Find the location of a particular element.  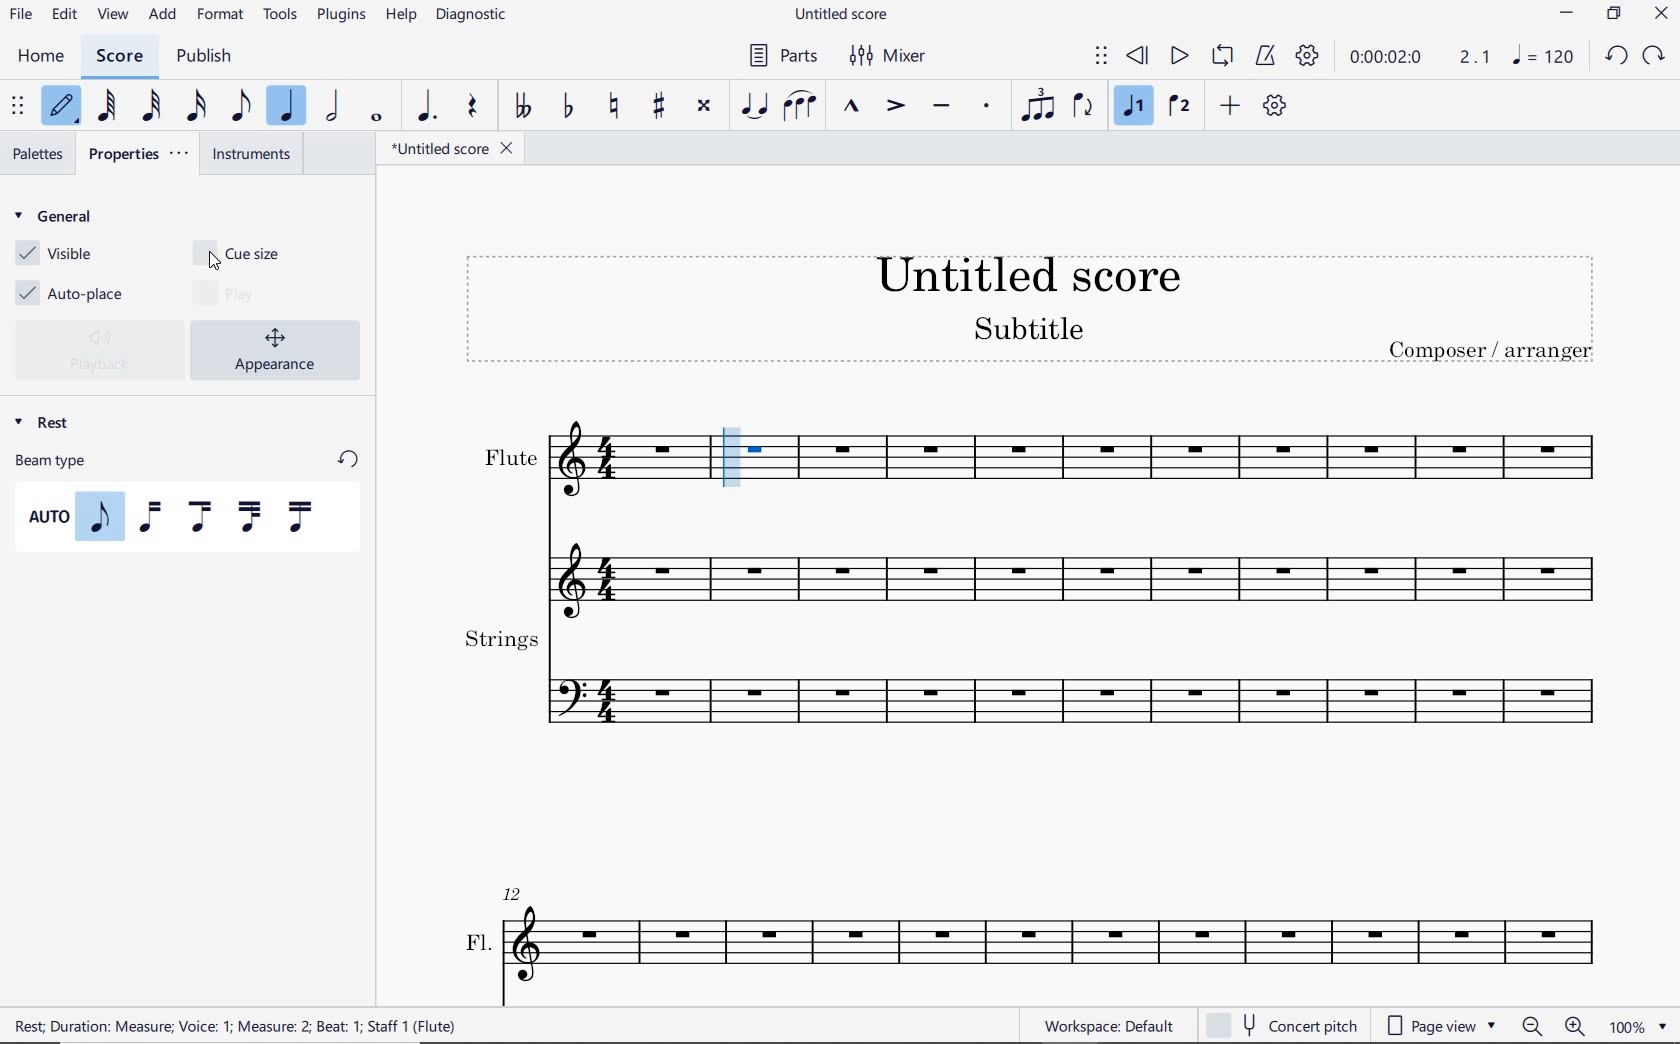

ADD is located at coordinates (1233, 105).